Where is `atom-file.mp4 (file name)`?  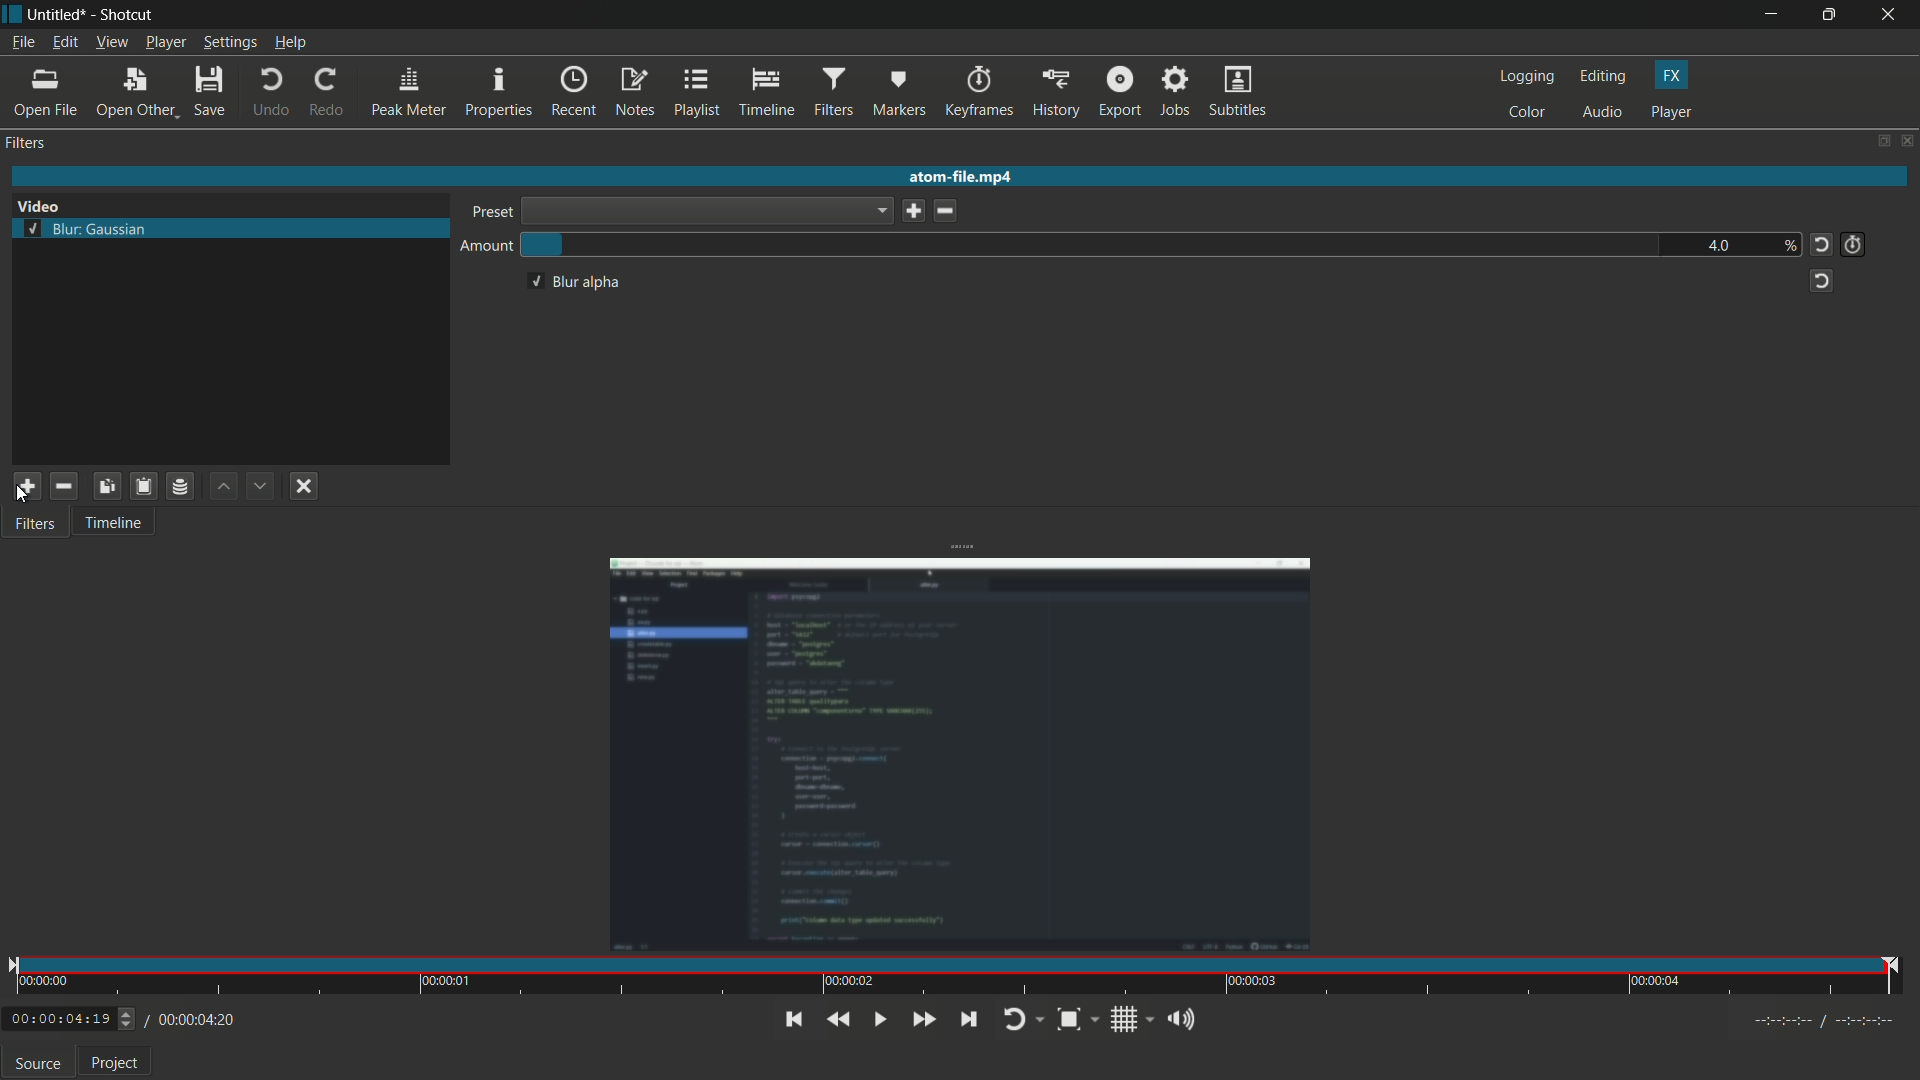
atom-file.mp4 (file name) is located at coordinates (961, 174).